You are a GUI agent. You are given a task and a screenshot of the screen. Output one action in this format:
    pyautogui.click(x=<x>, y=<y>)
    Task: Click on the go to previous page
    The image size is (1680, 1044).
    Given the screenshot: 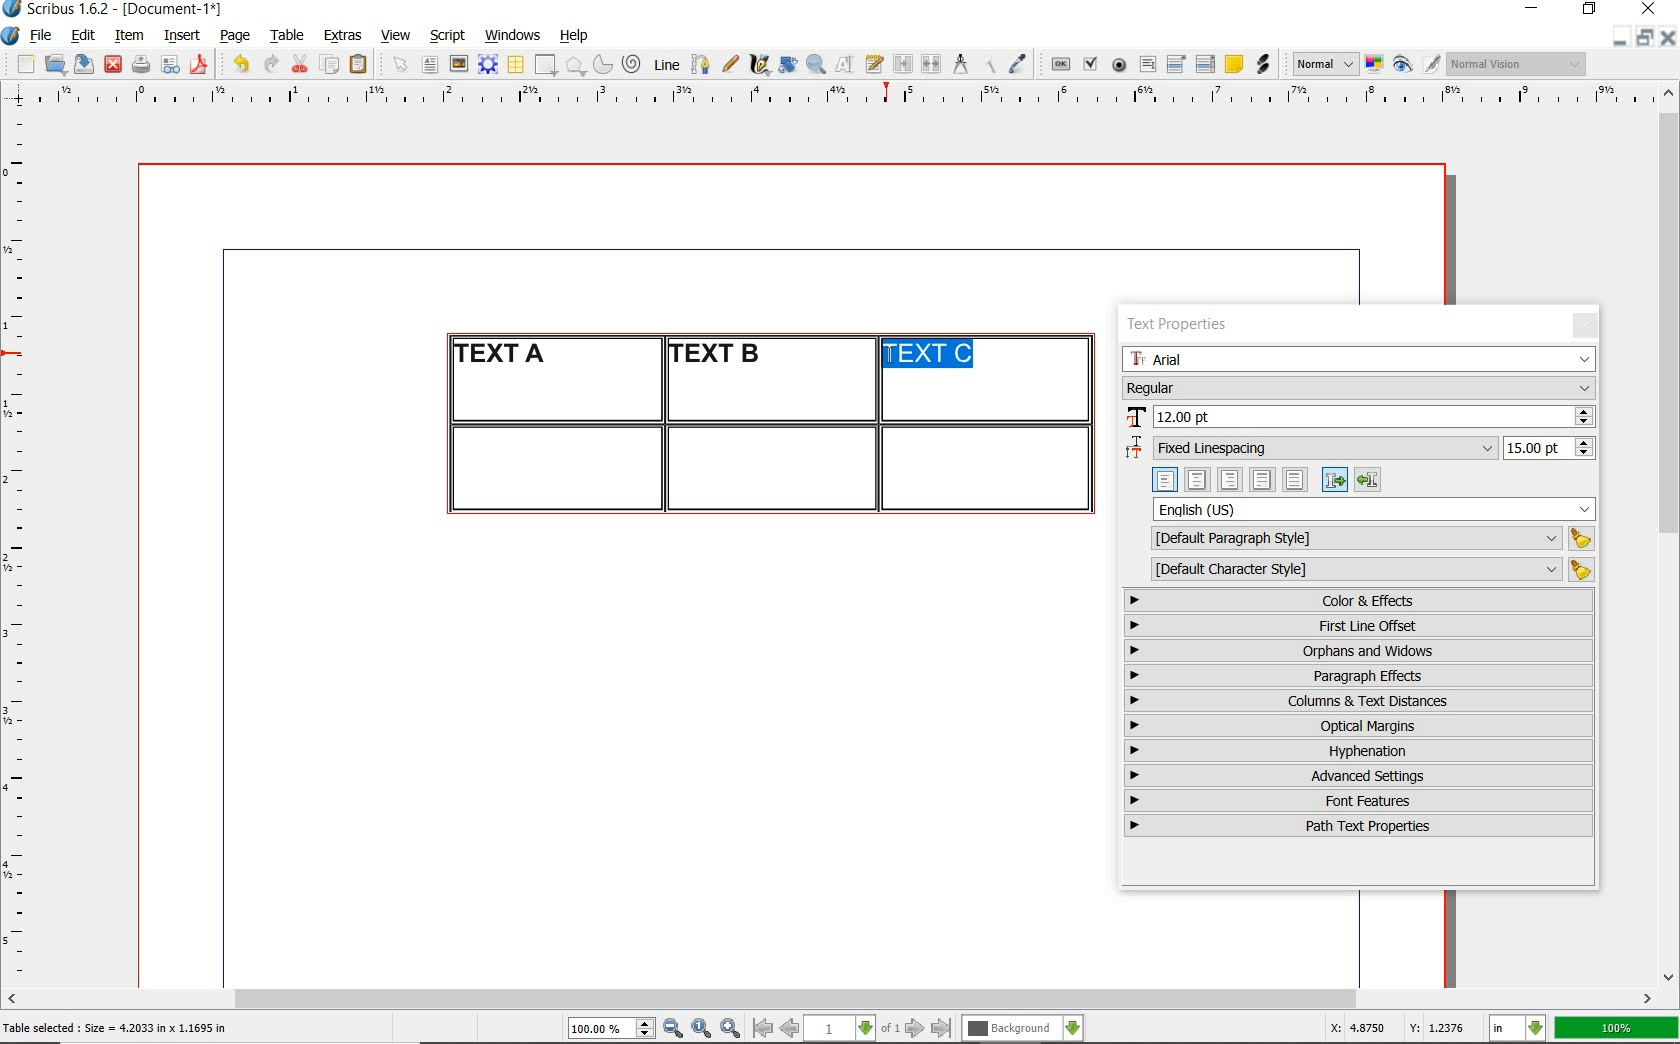 What is the action you would take?
    pyautogui.click(x=789, y=1029)
    